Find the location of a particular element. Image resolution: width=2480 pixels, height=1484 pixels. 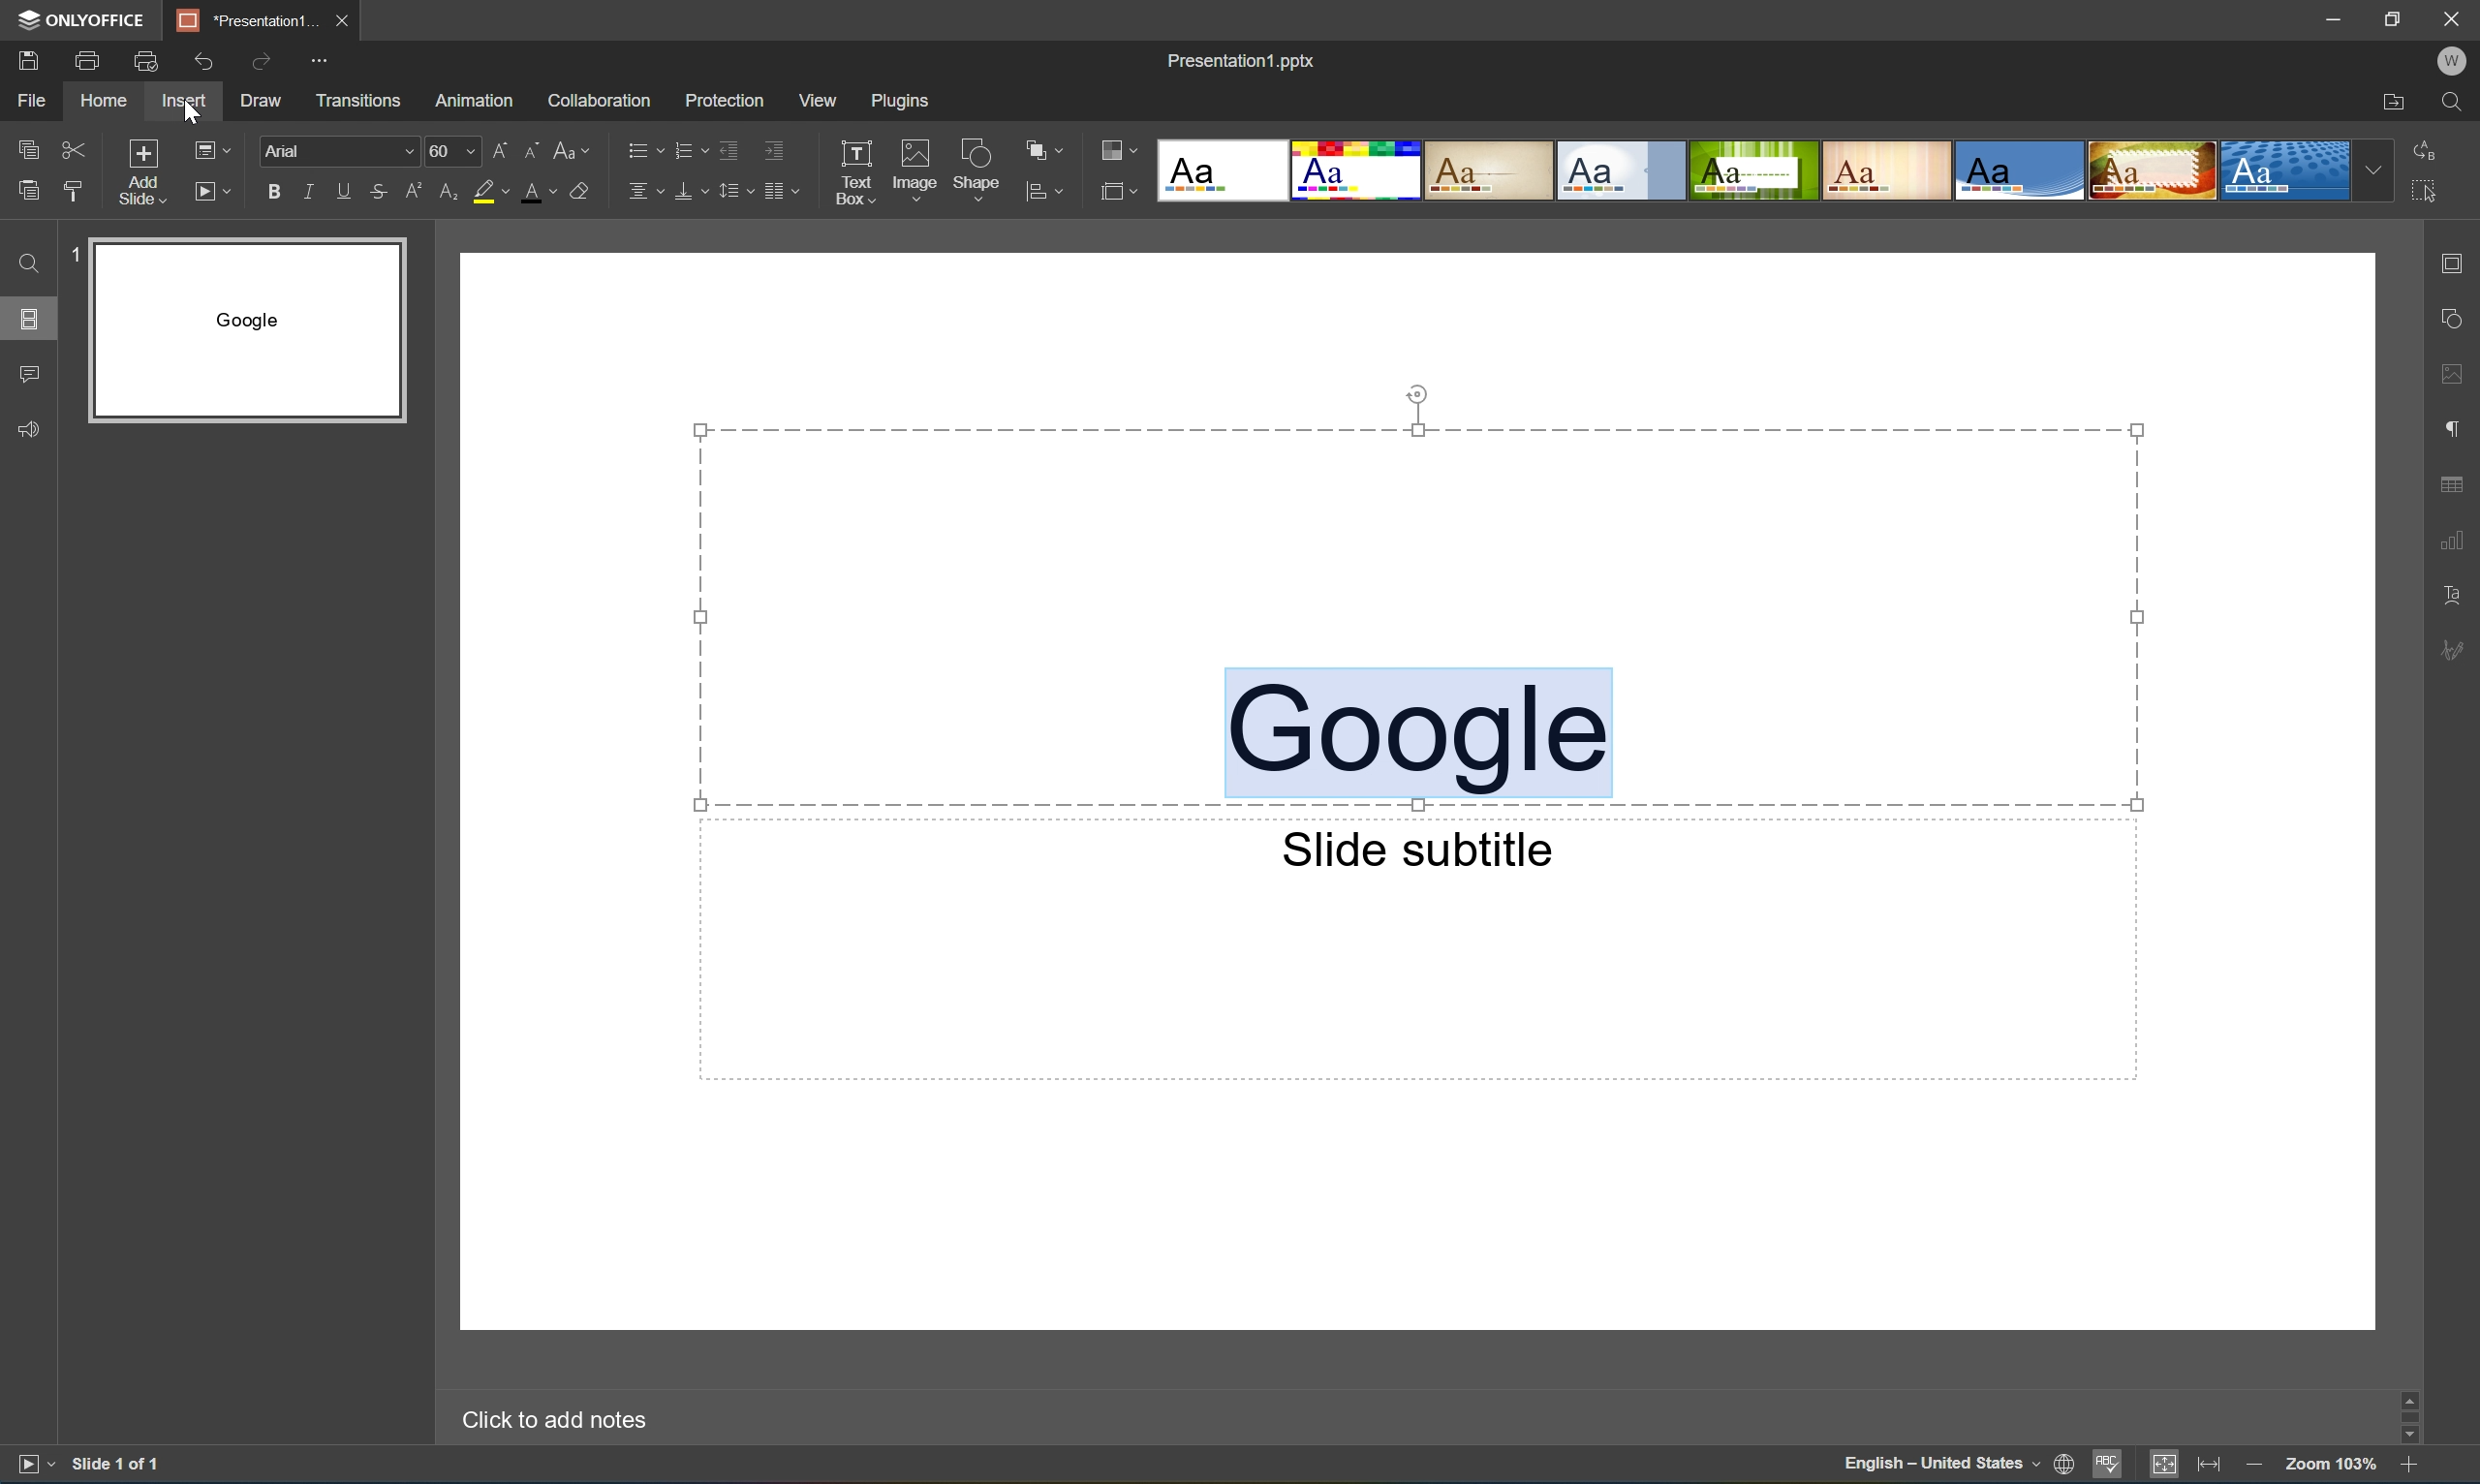

Undo is located at coordinates (203, 64).